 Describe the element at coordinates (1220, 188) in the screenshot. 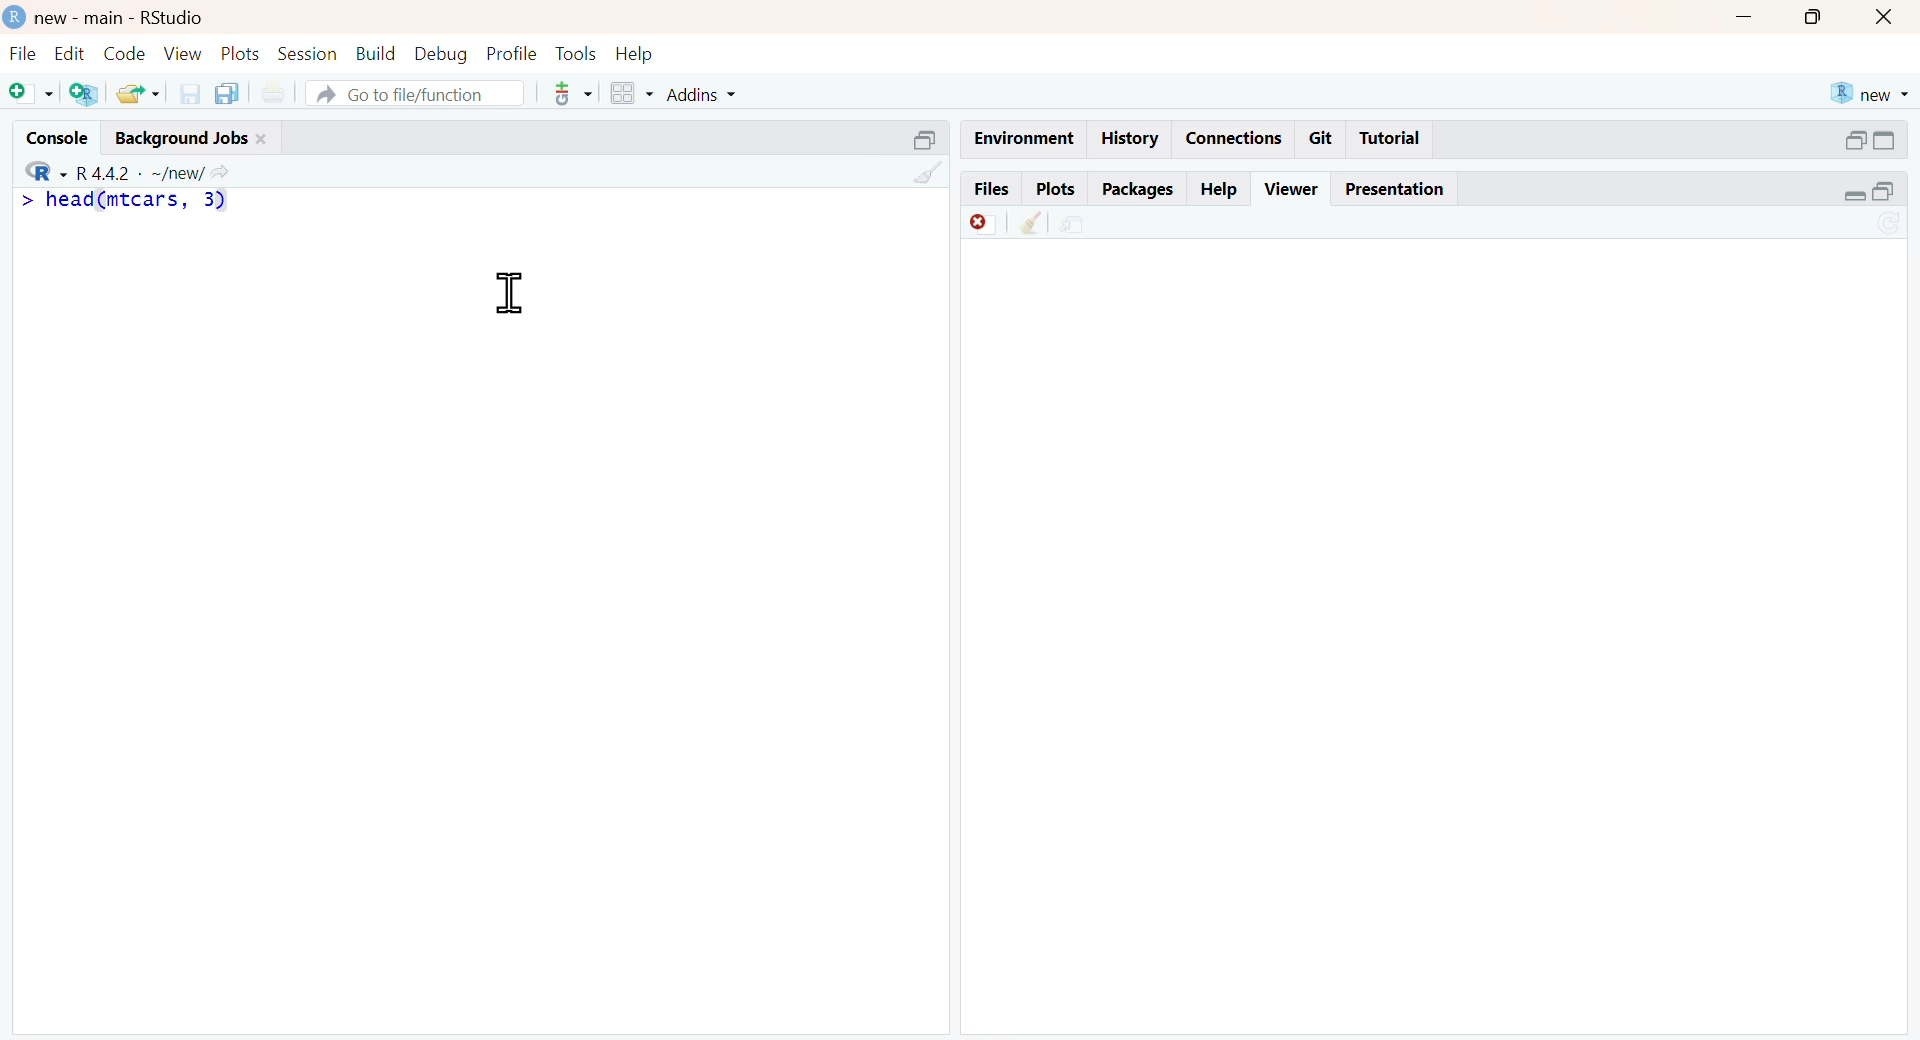

I see `Help` at that location.